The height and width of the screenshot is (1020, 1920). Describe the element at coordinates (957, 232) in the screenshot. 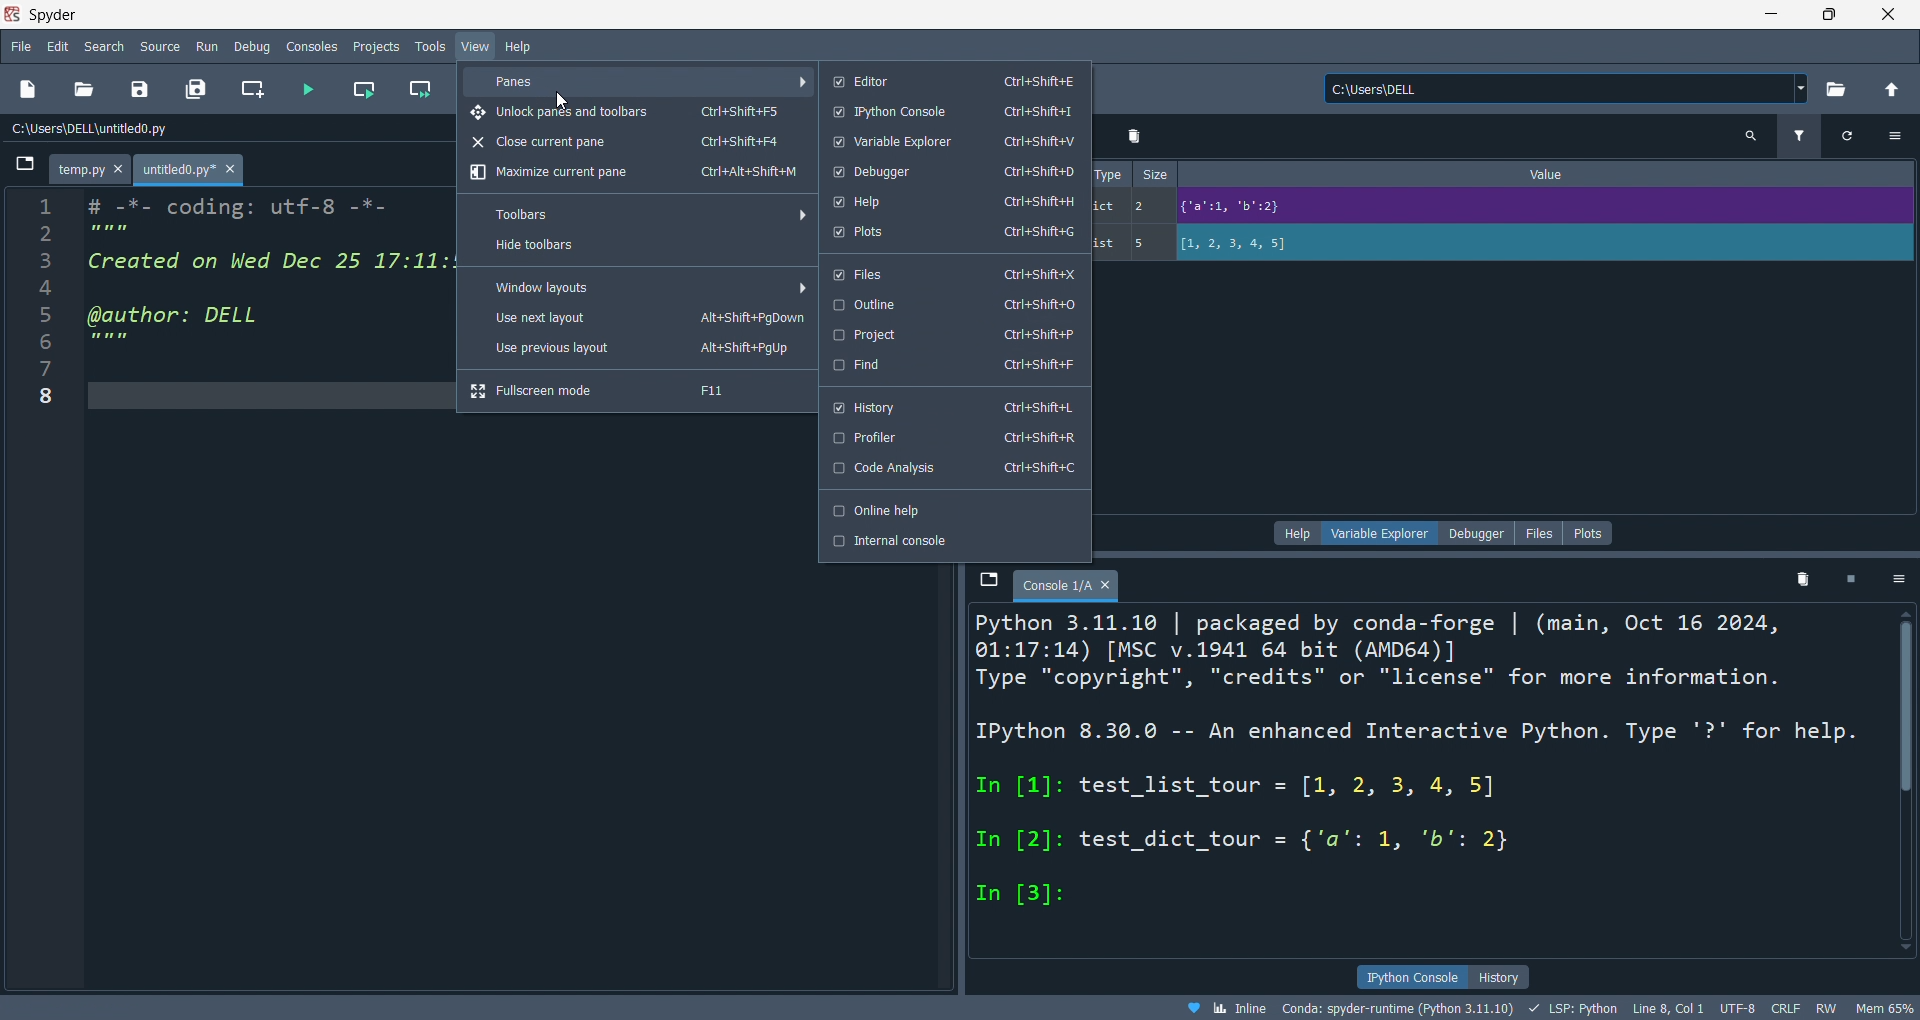

I see `plots` at that location.